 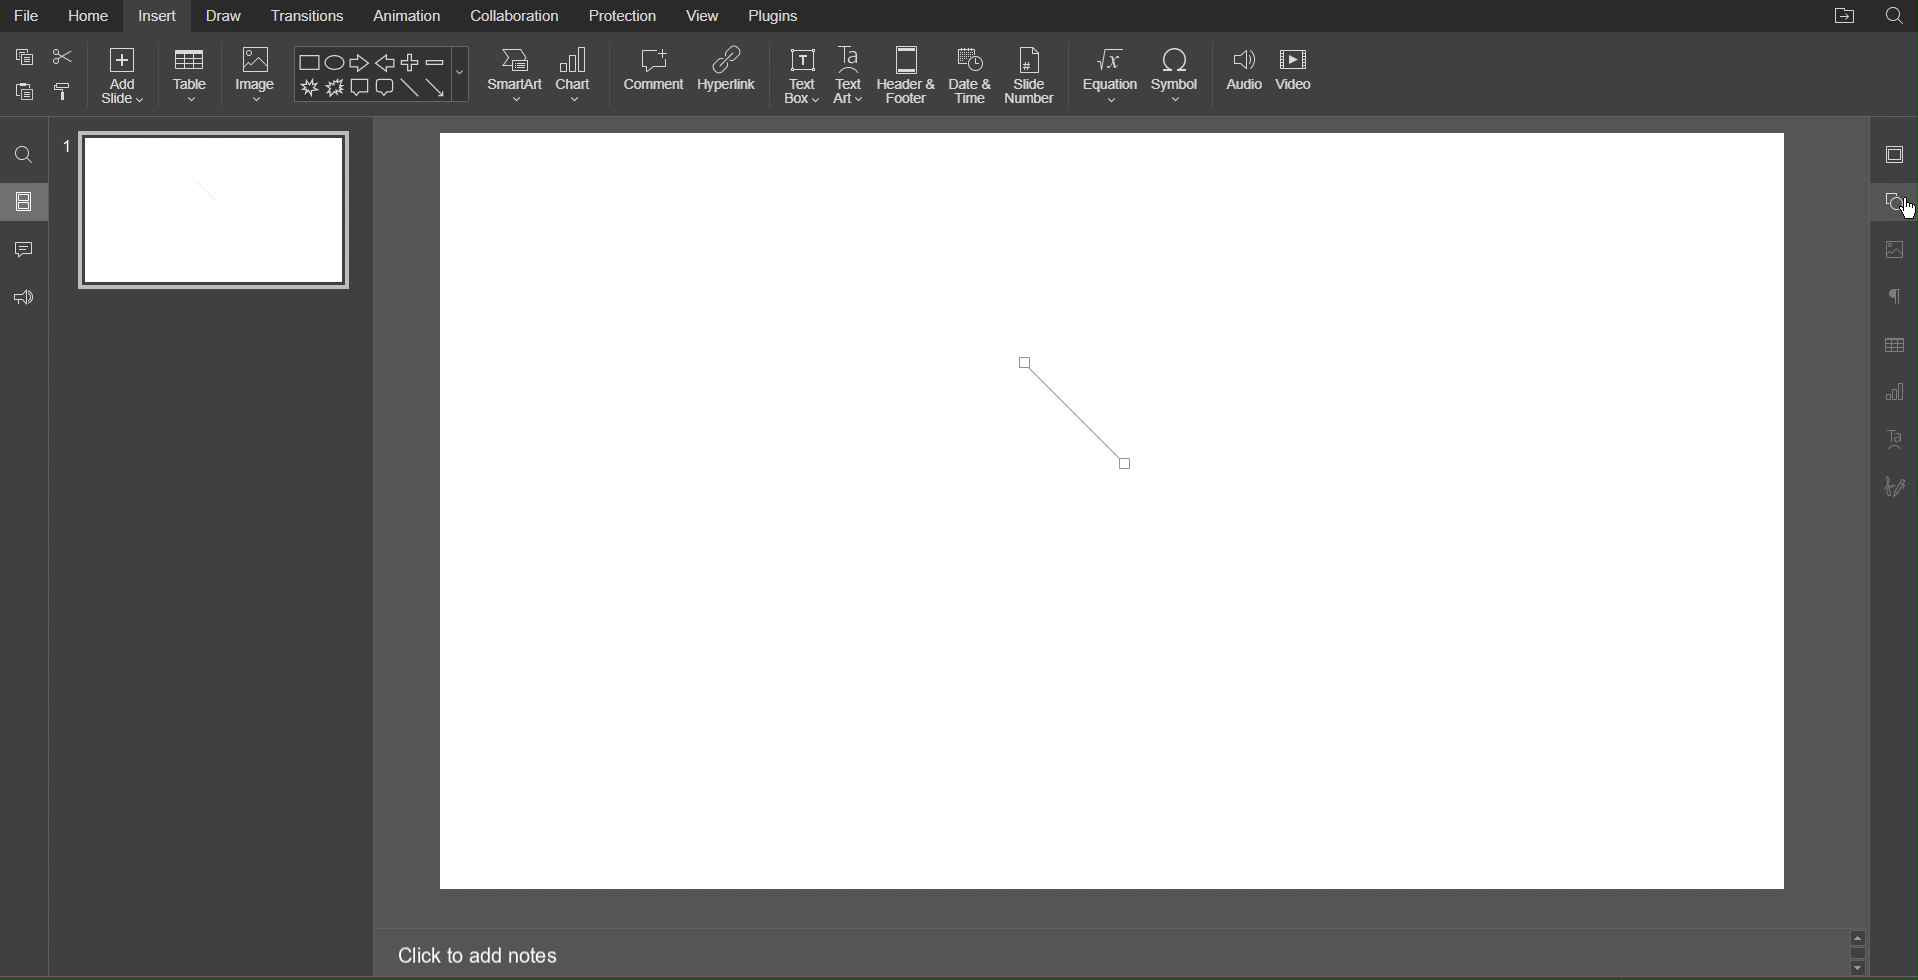 I want to click on Search, so click(x=25, y=155).